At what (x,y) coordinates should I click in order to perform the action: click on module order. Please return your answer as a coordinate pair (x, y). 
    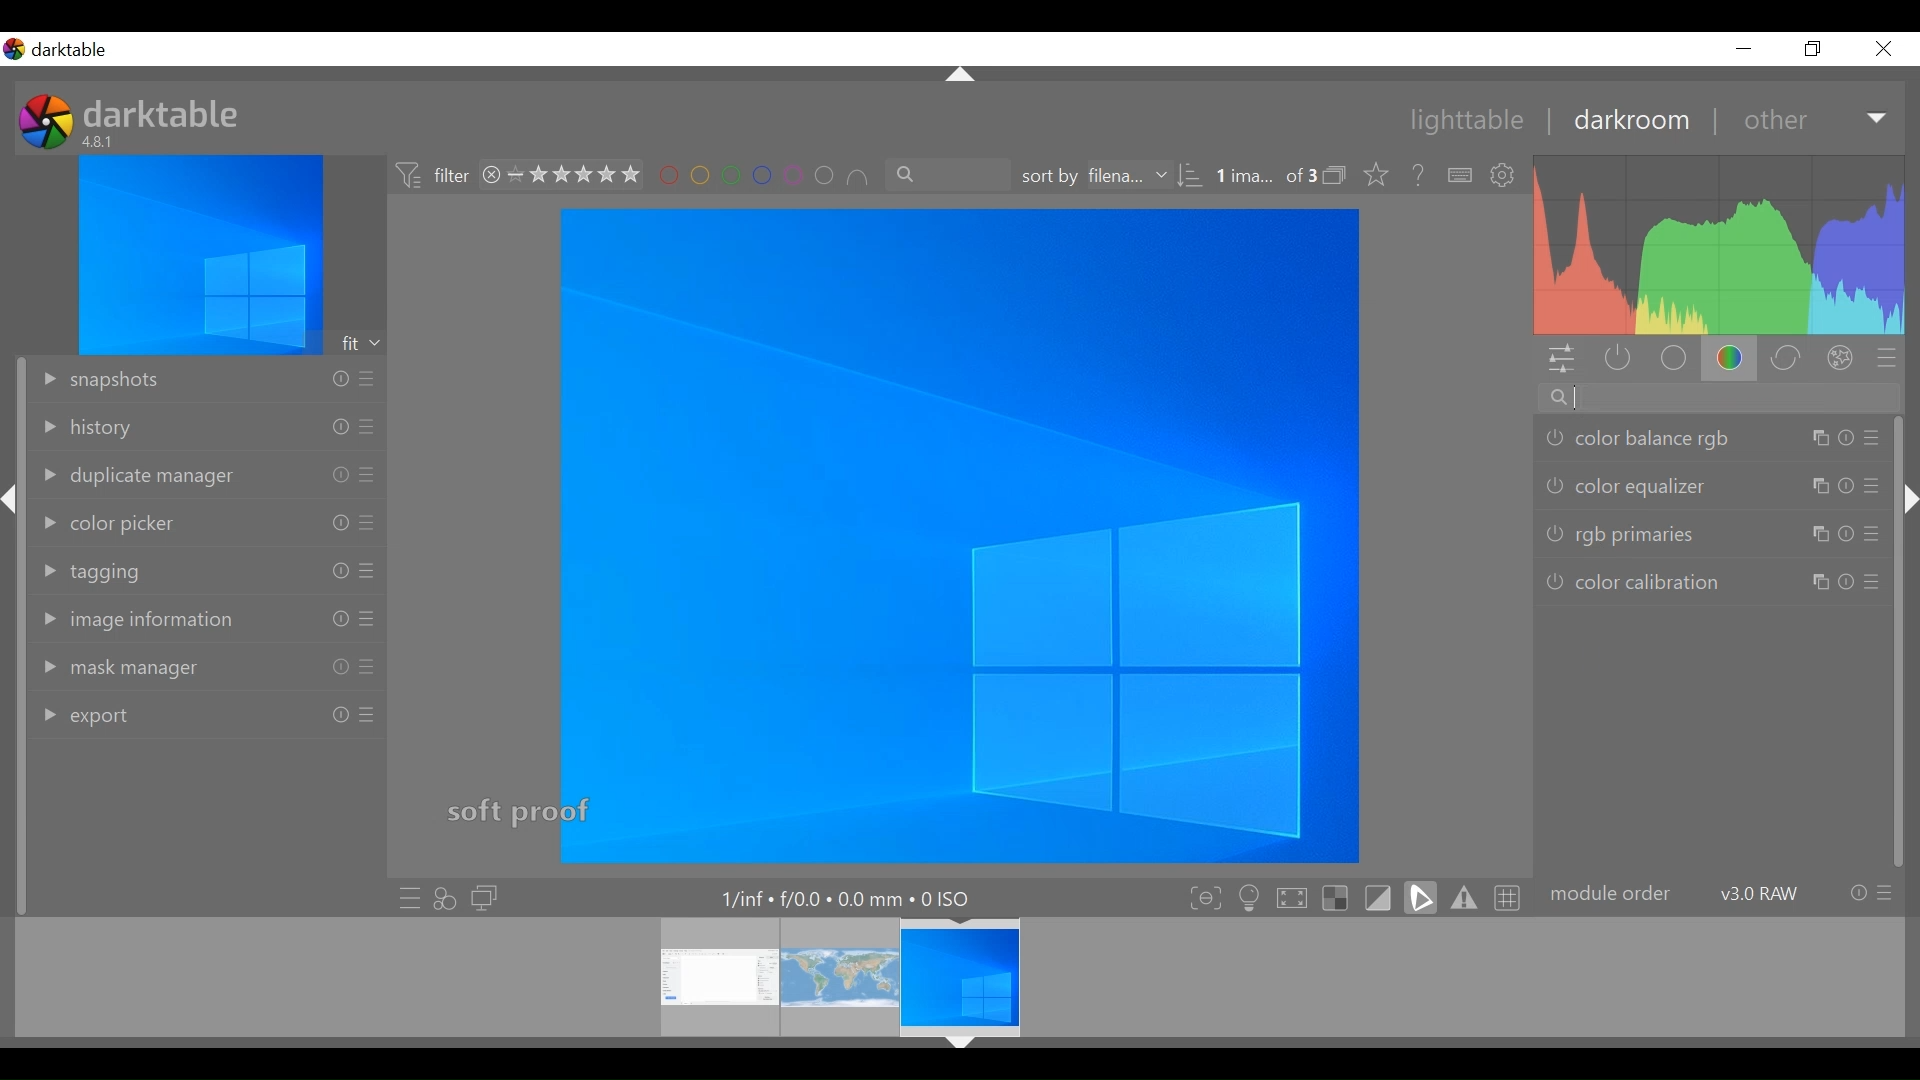
    Looking at the image, I should click on (1611, 895).